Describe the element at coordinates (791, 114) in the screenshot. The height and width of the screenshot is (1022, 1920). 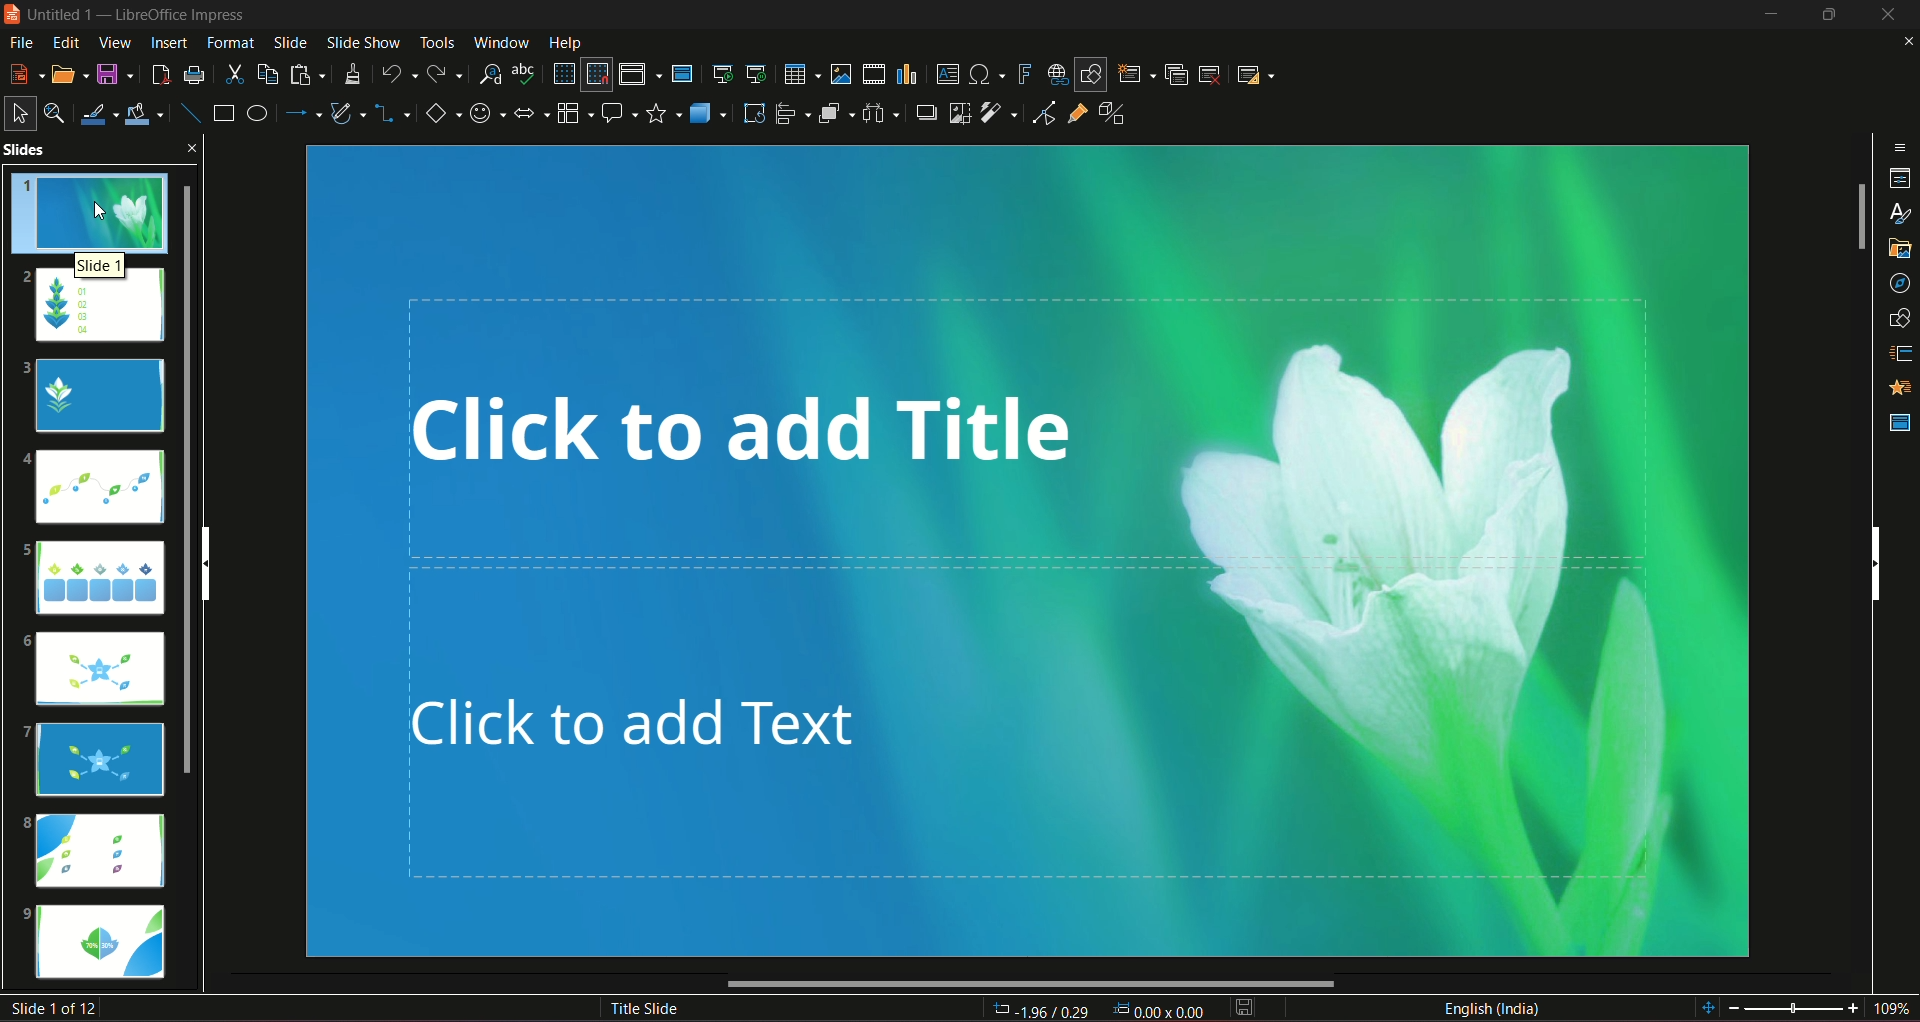
I see `align objects` at that location.